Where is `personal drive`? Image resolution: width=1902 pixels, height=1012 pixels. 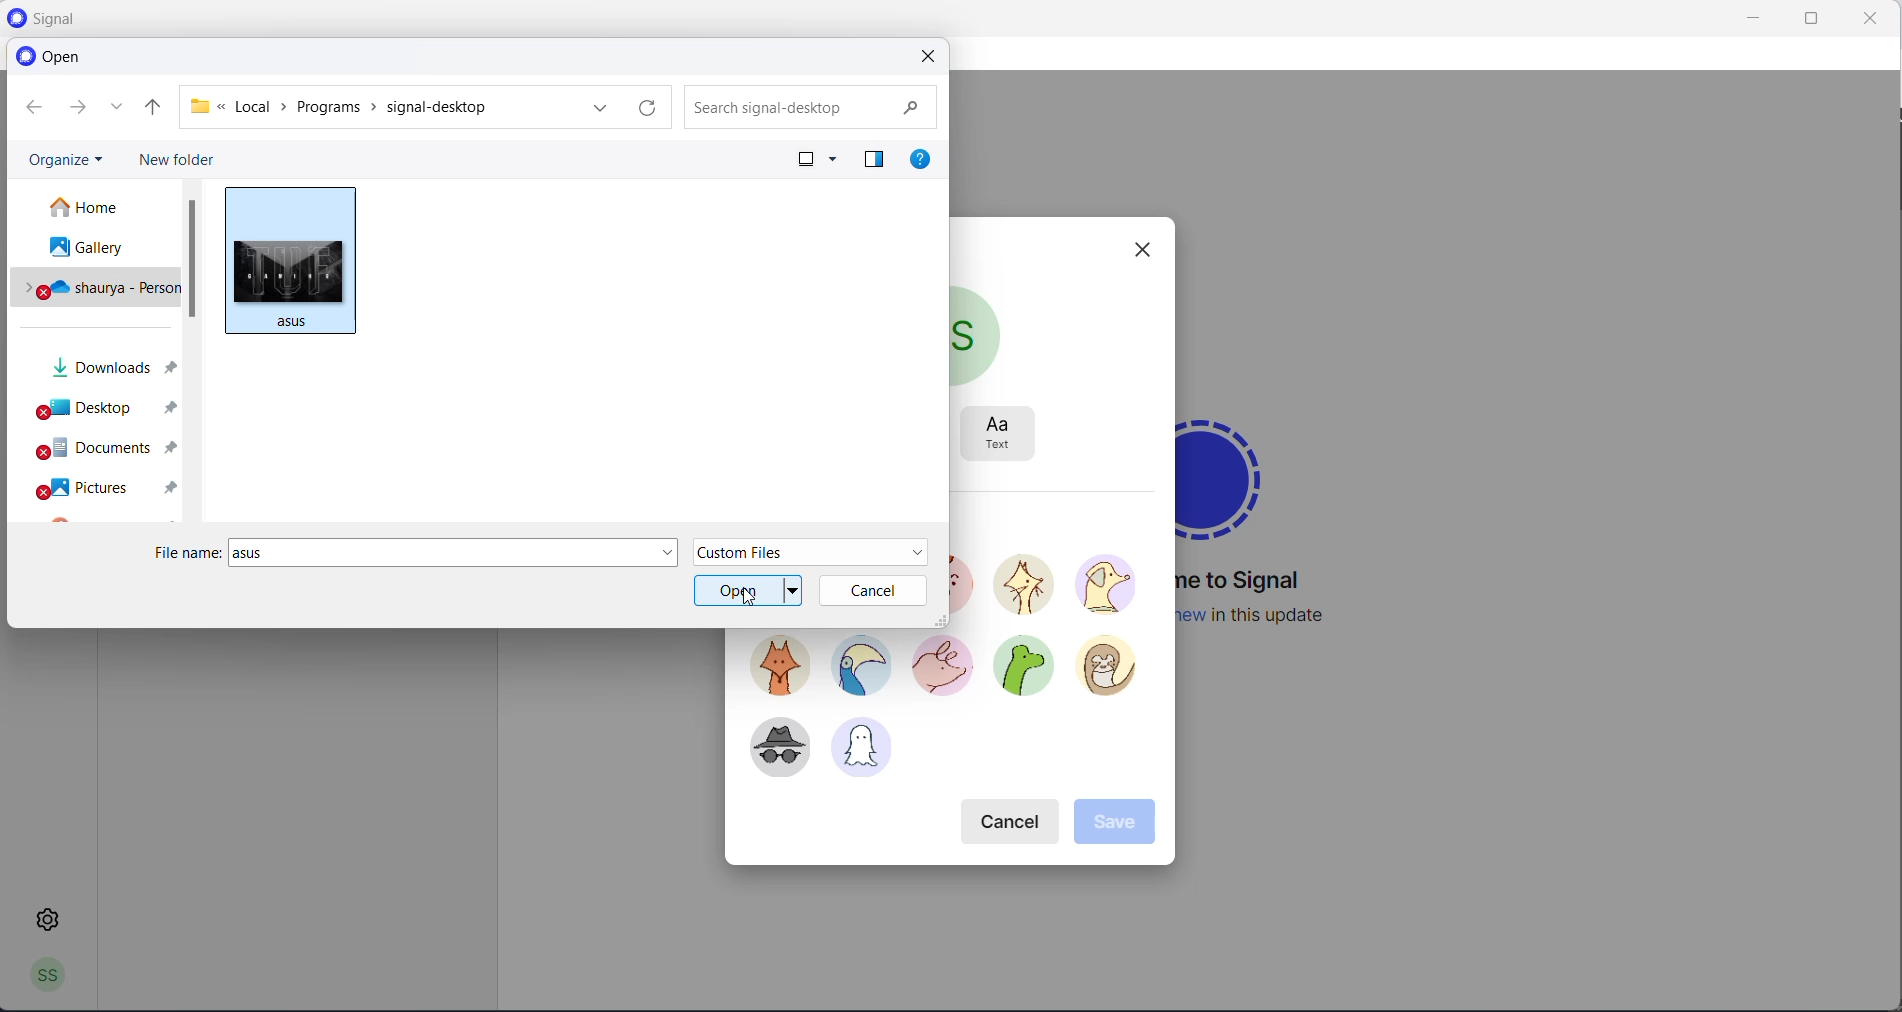
personal drive is located at coordinates (95, 295).